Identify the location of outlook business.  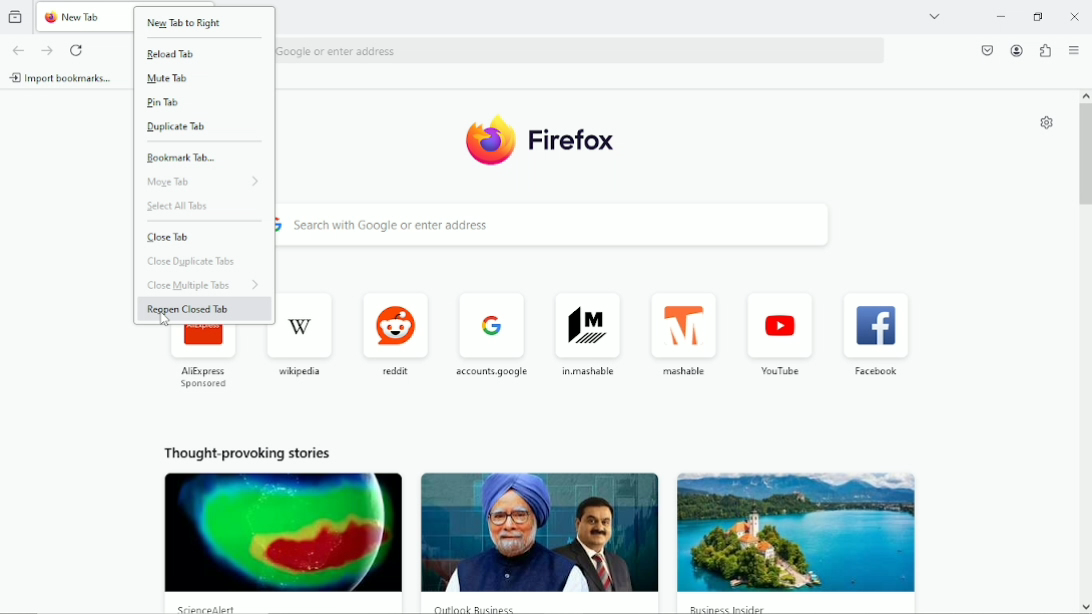
(480, 606).